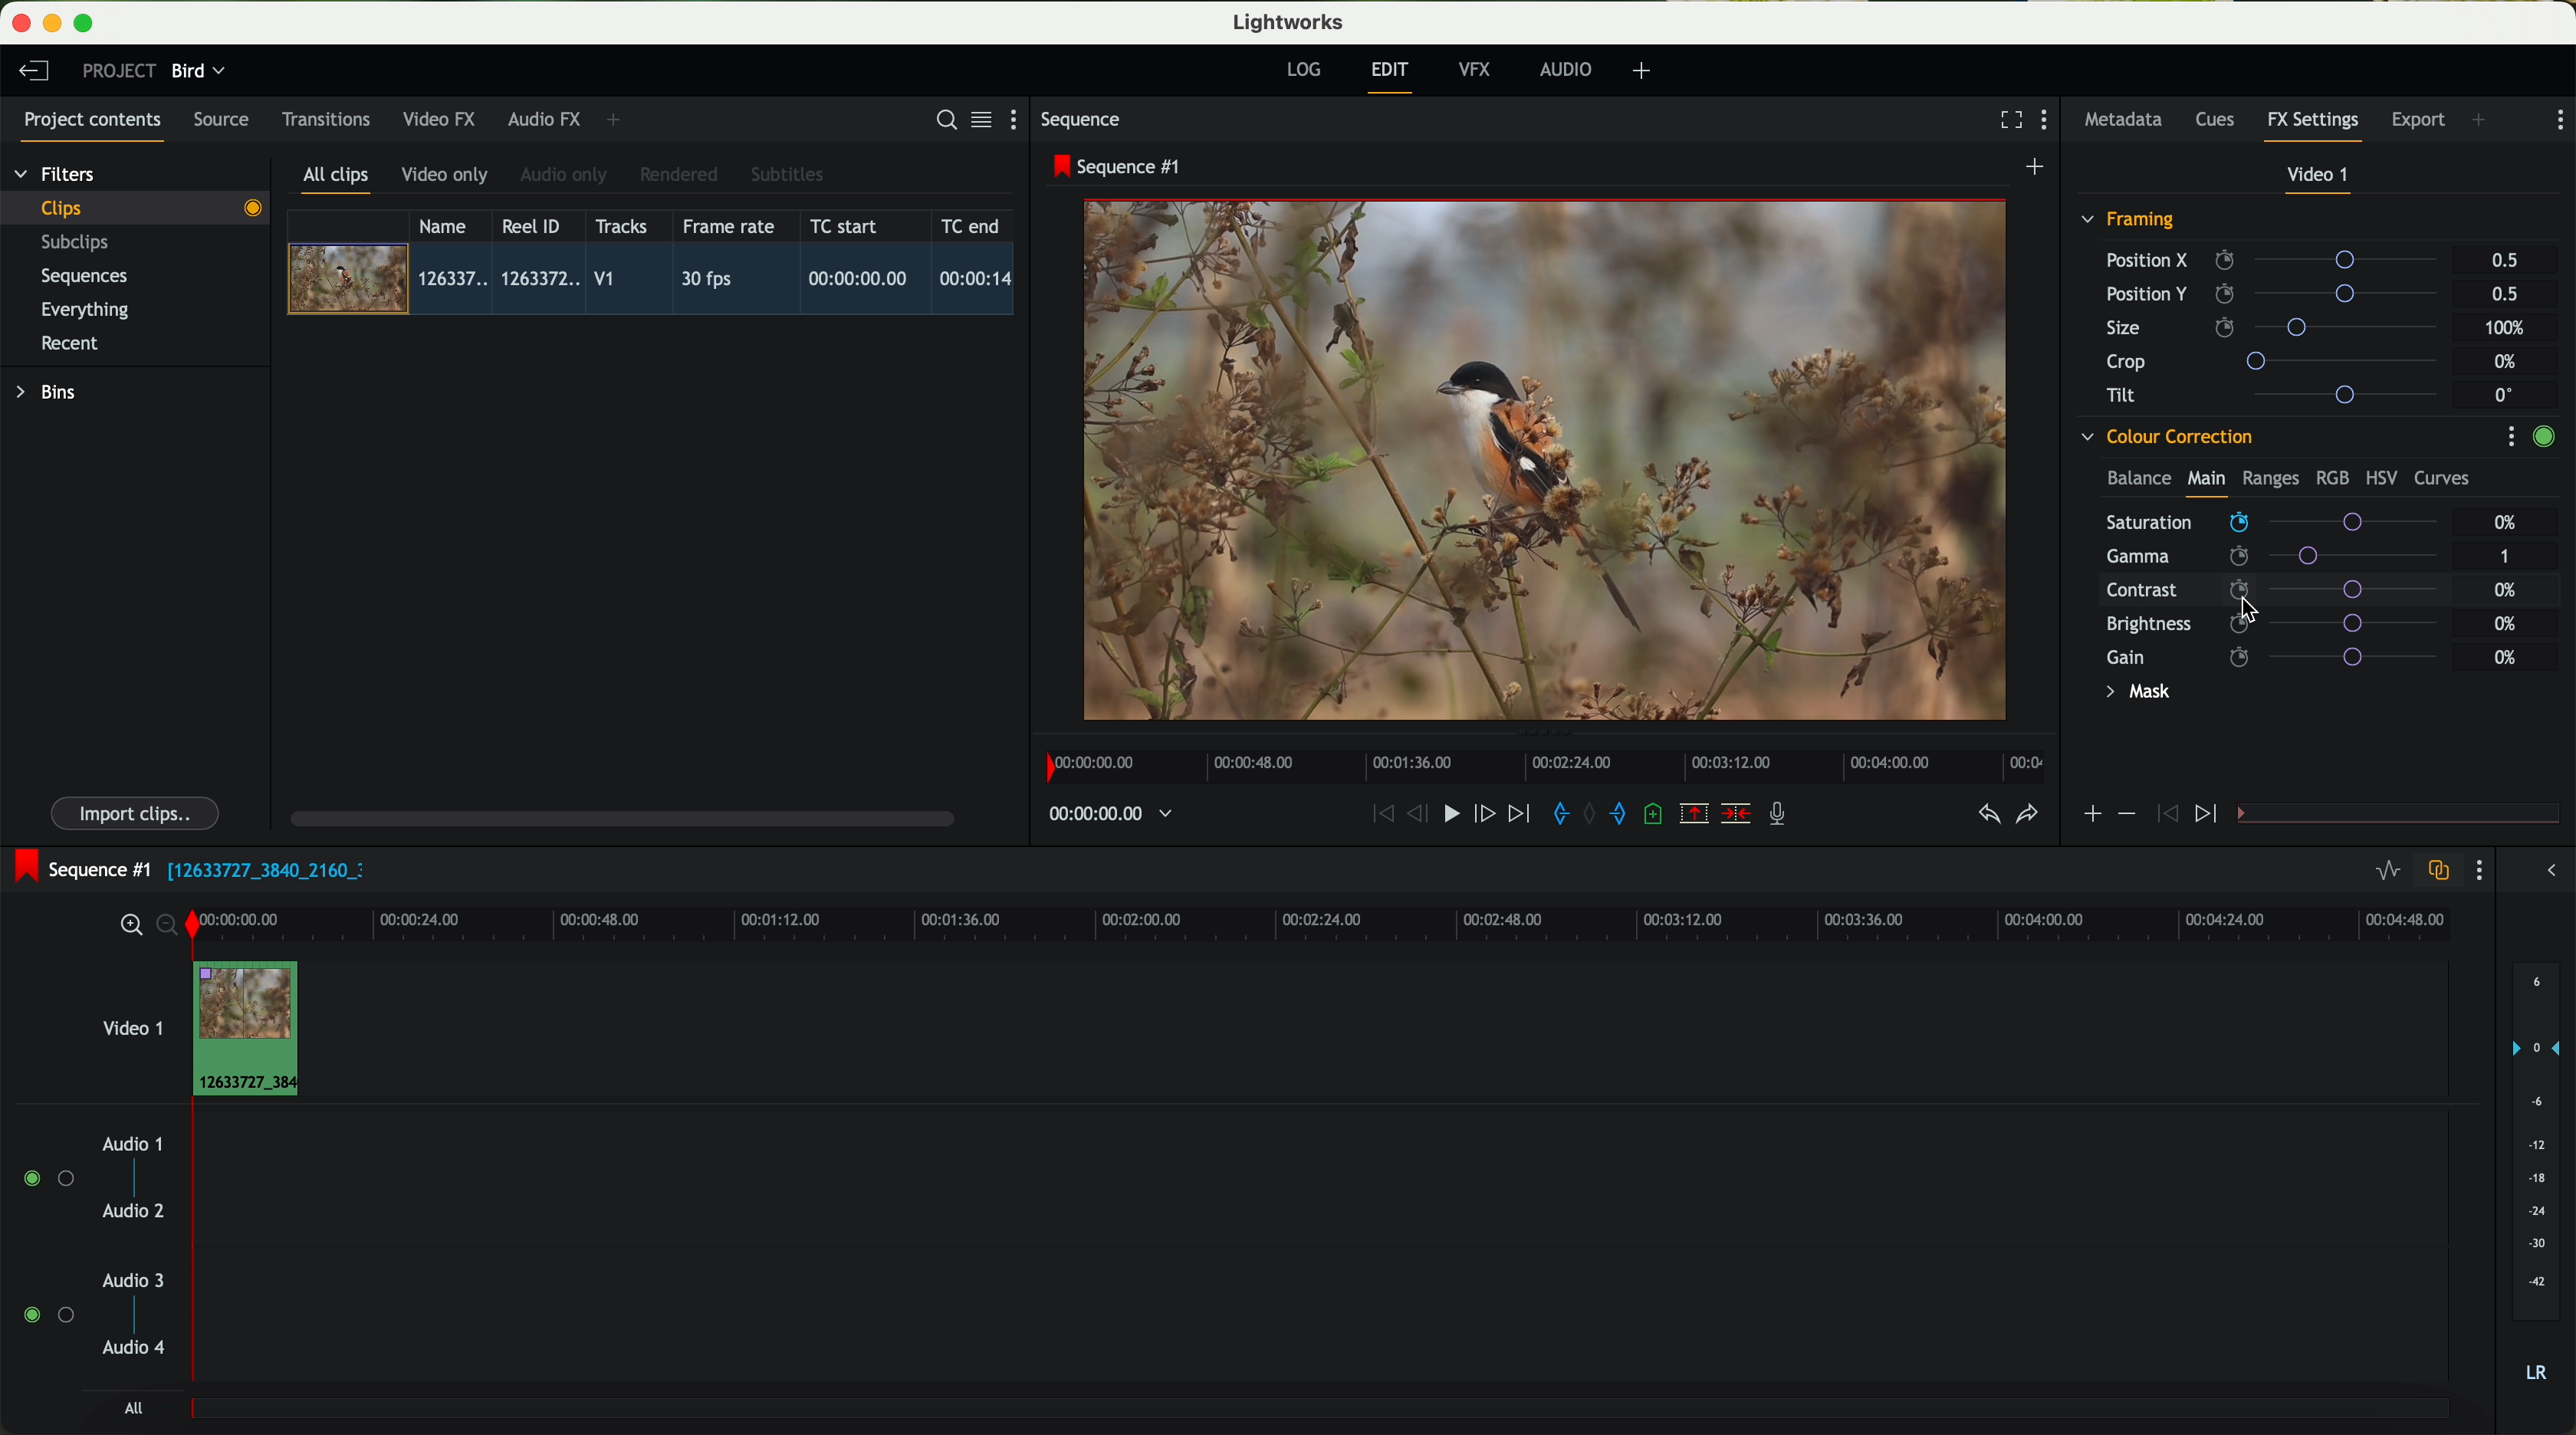 The height and width of the screenshot is (1435, 2576). I want to click on minimize program, so click(56, 24).